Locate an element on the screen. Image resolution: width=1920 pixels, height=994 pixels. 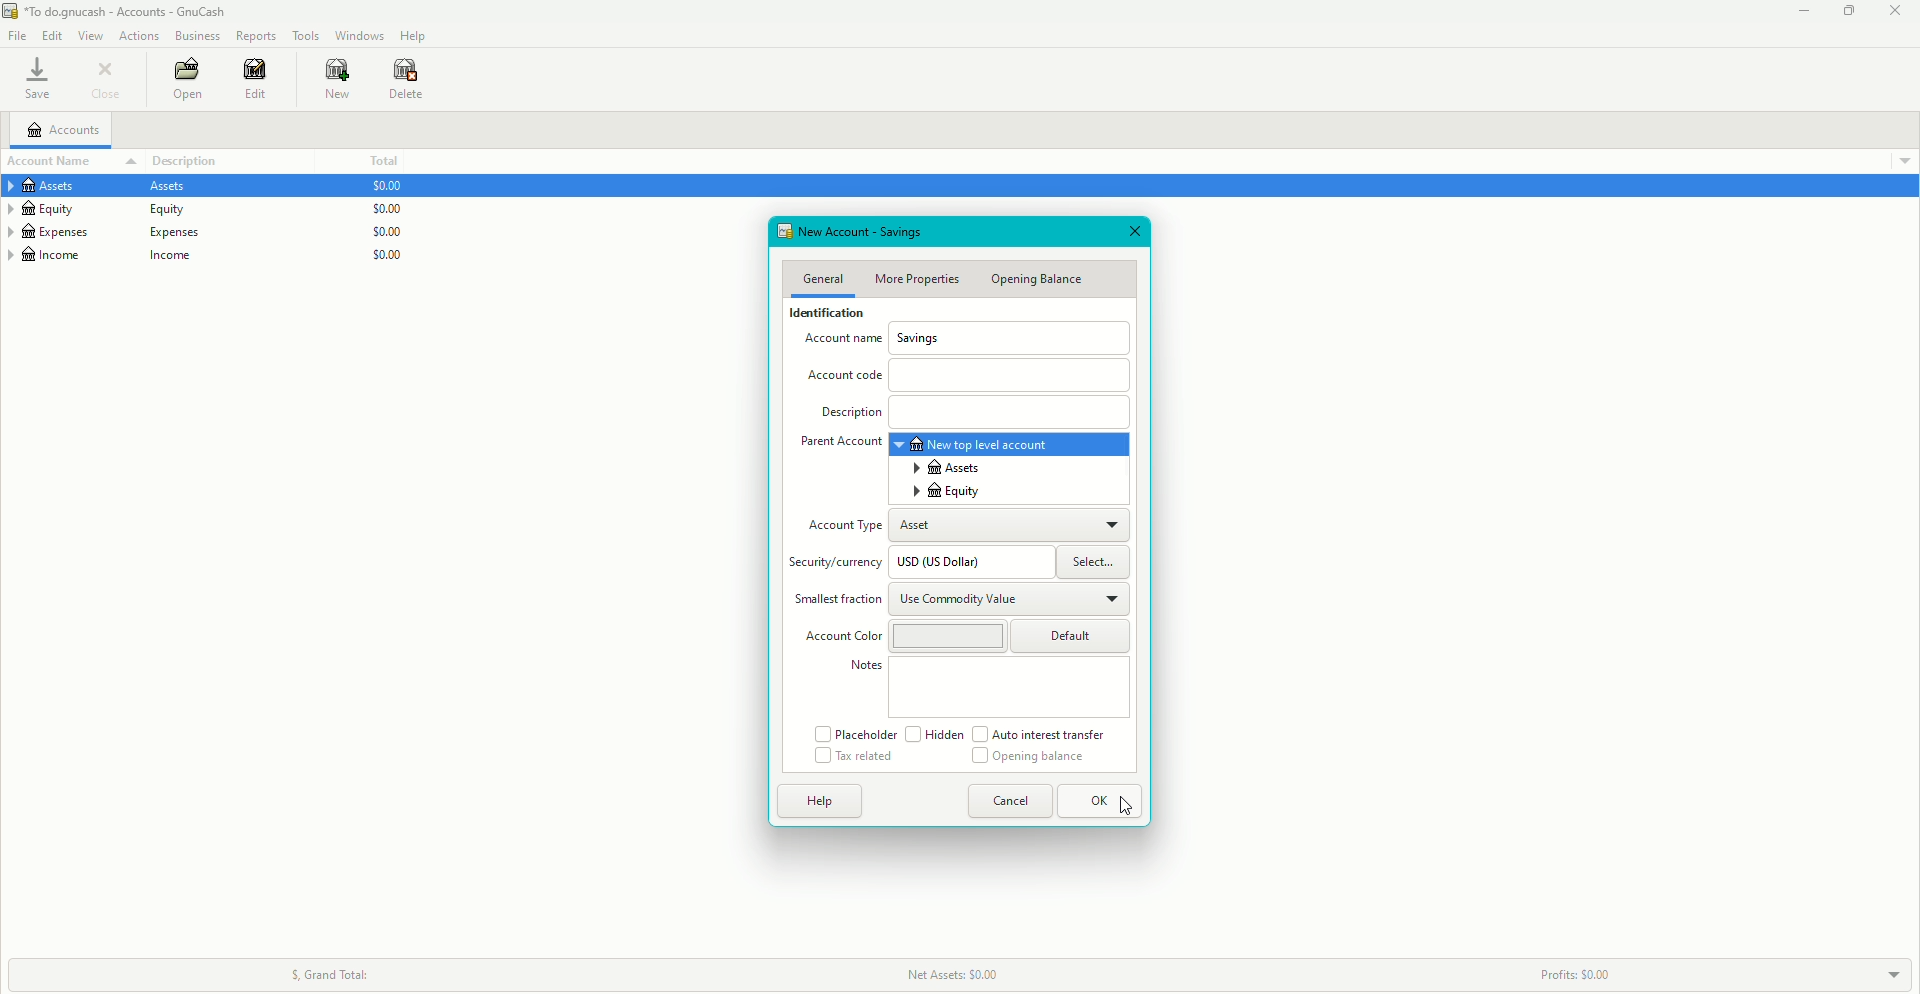
Help is located at coordinates (820, 800).